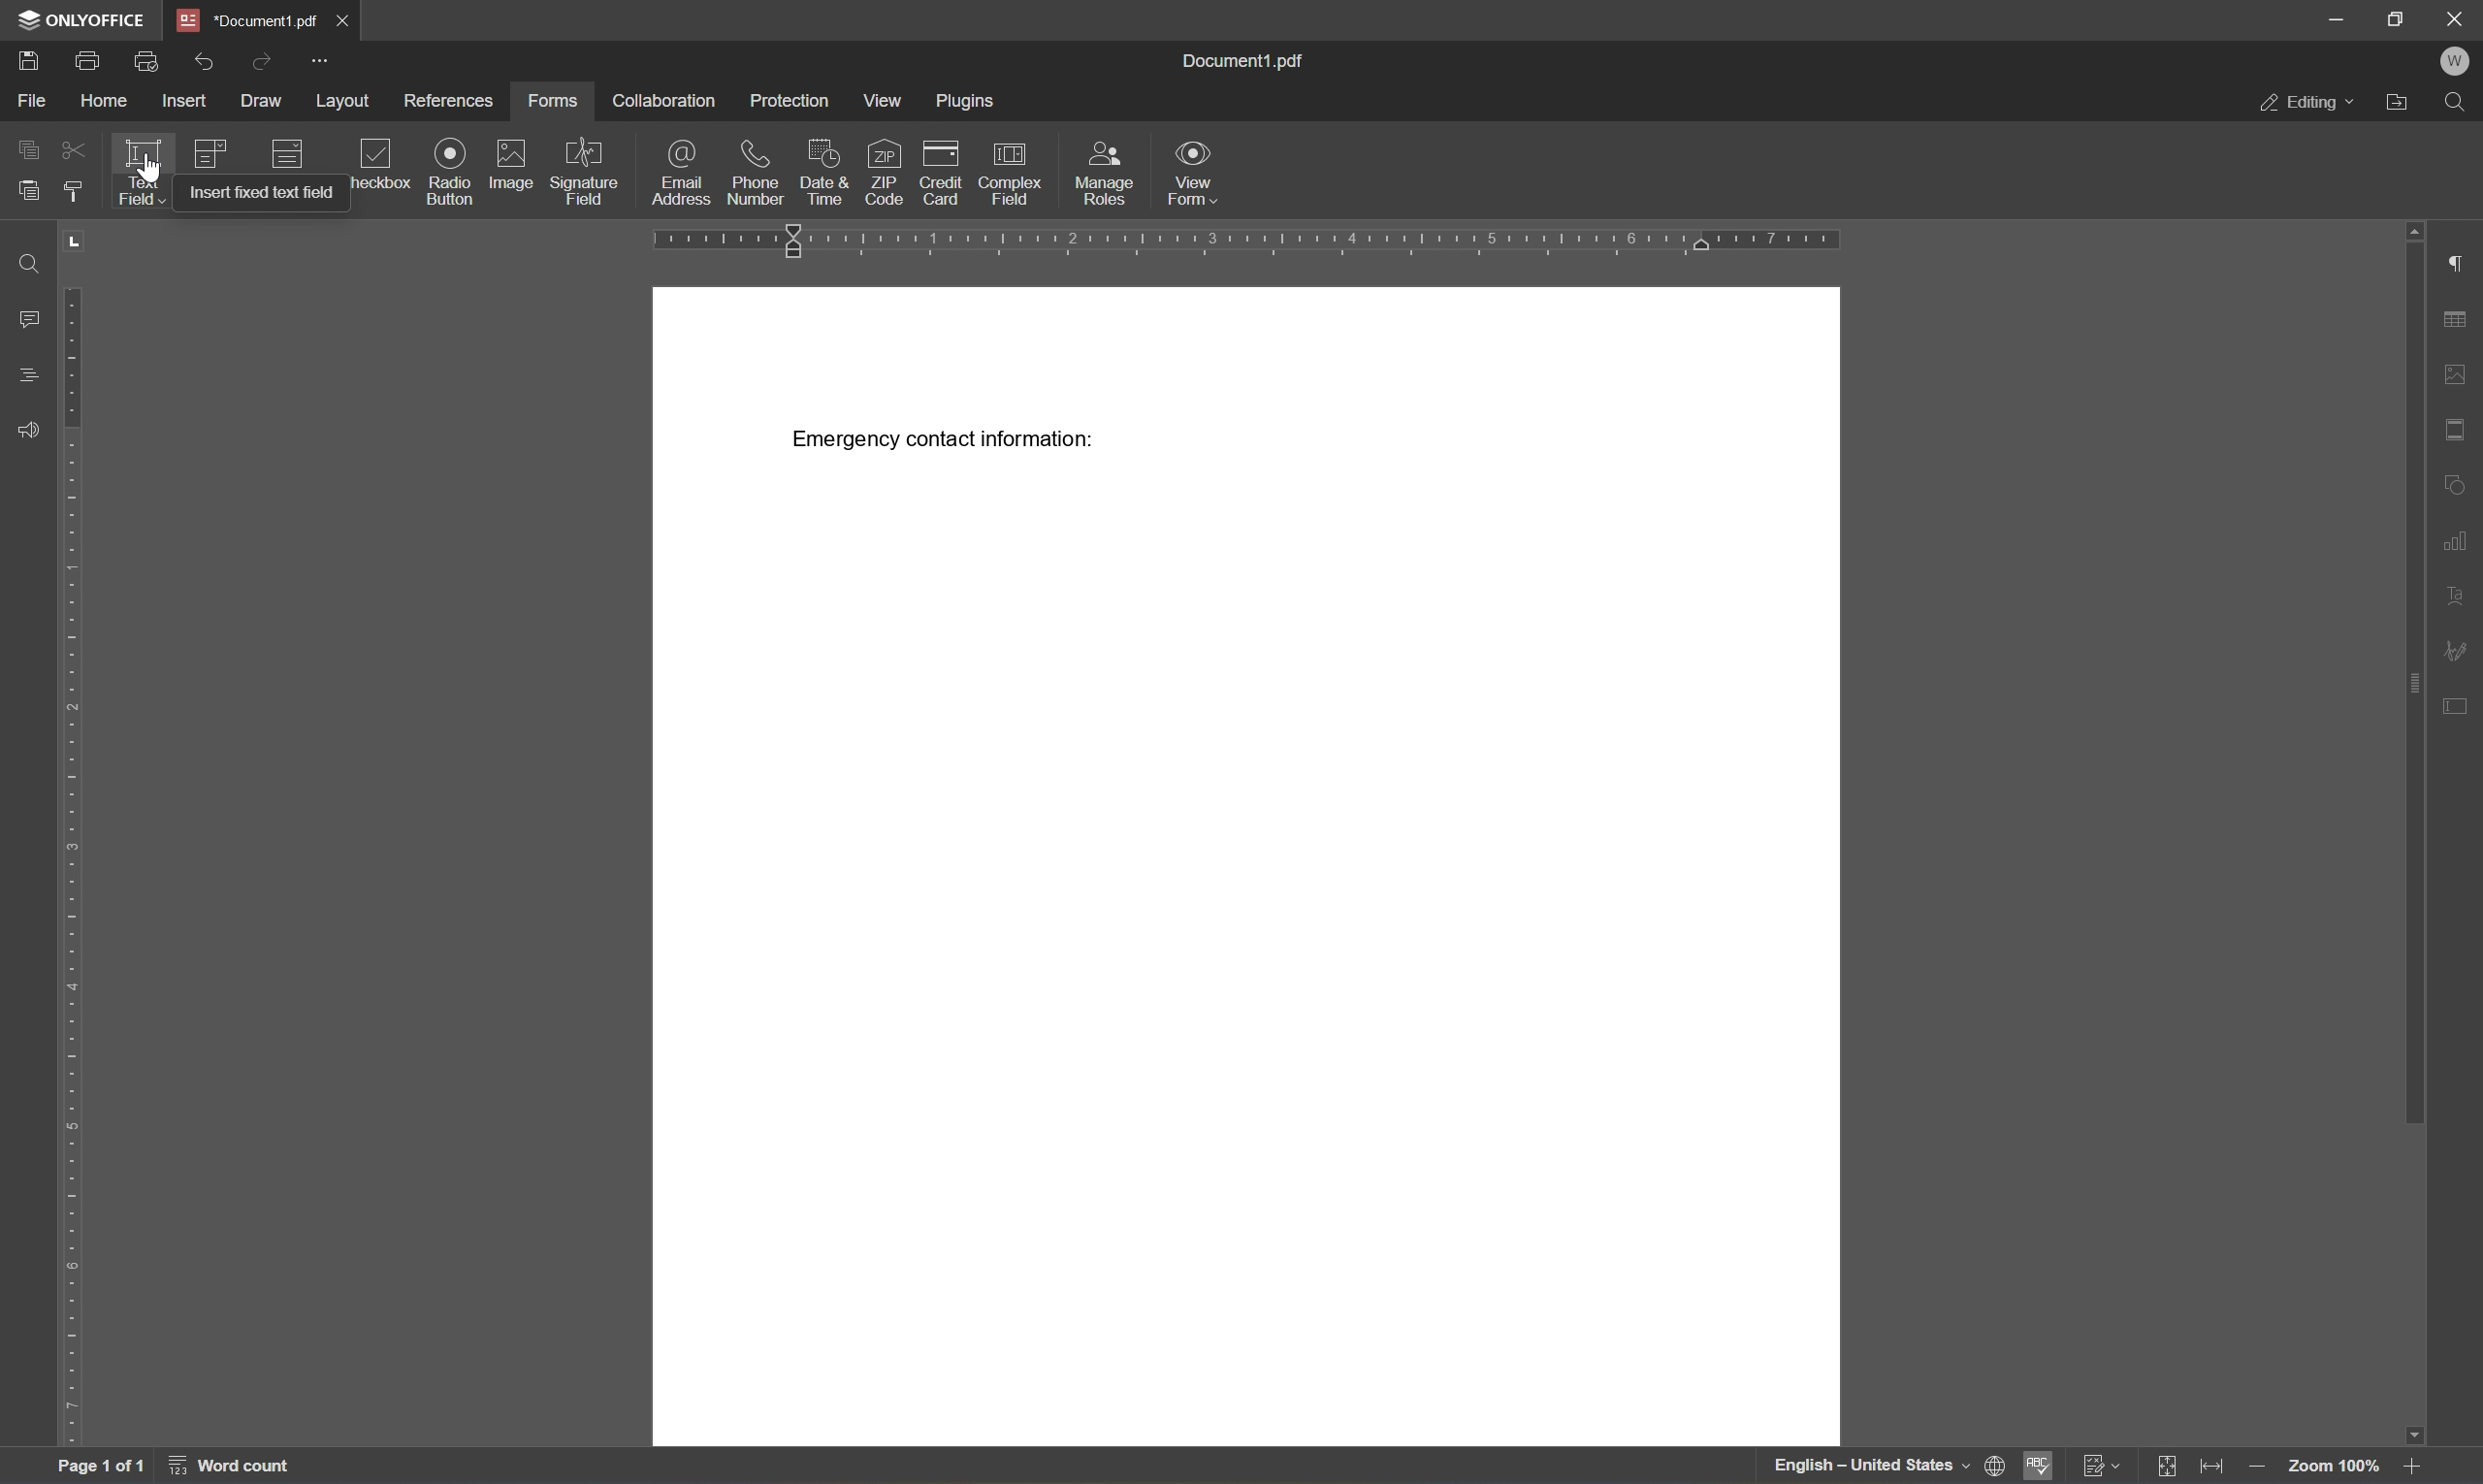 The width and height of the screenshot is (2483, 1484). Describe the element at coordinates (138, 169) in the screenshot. I see `text field` at that location.